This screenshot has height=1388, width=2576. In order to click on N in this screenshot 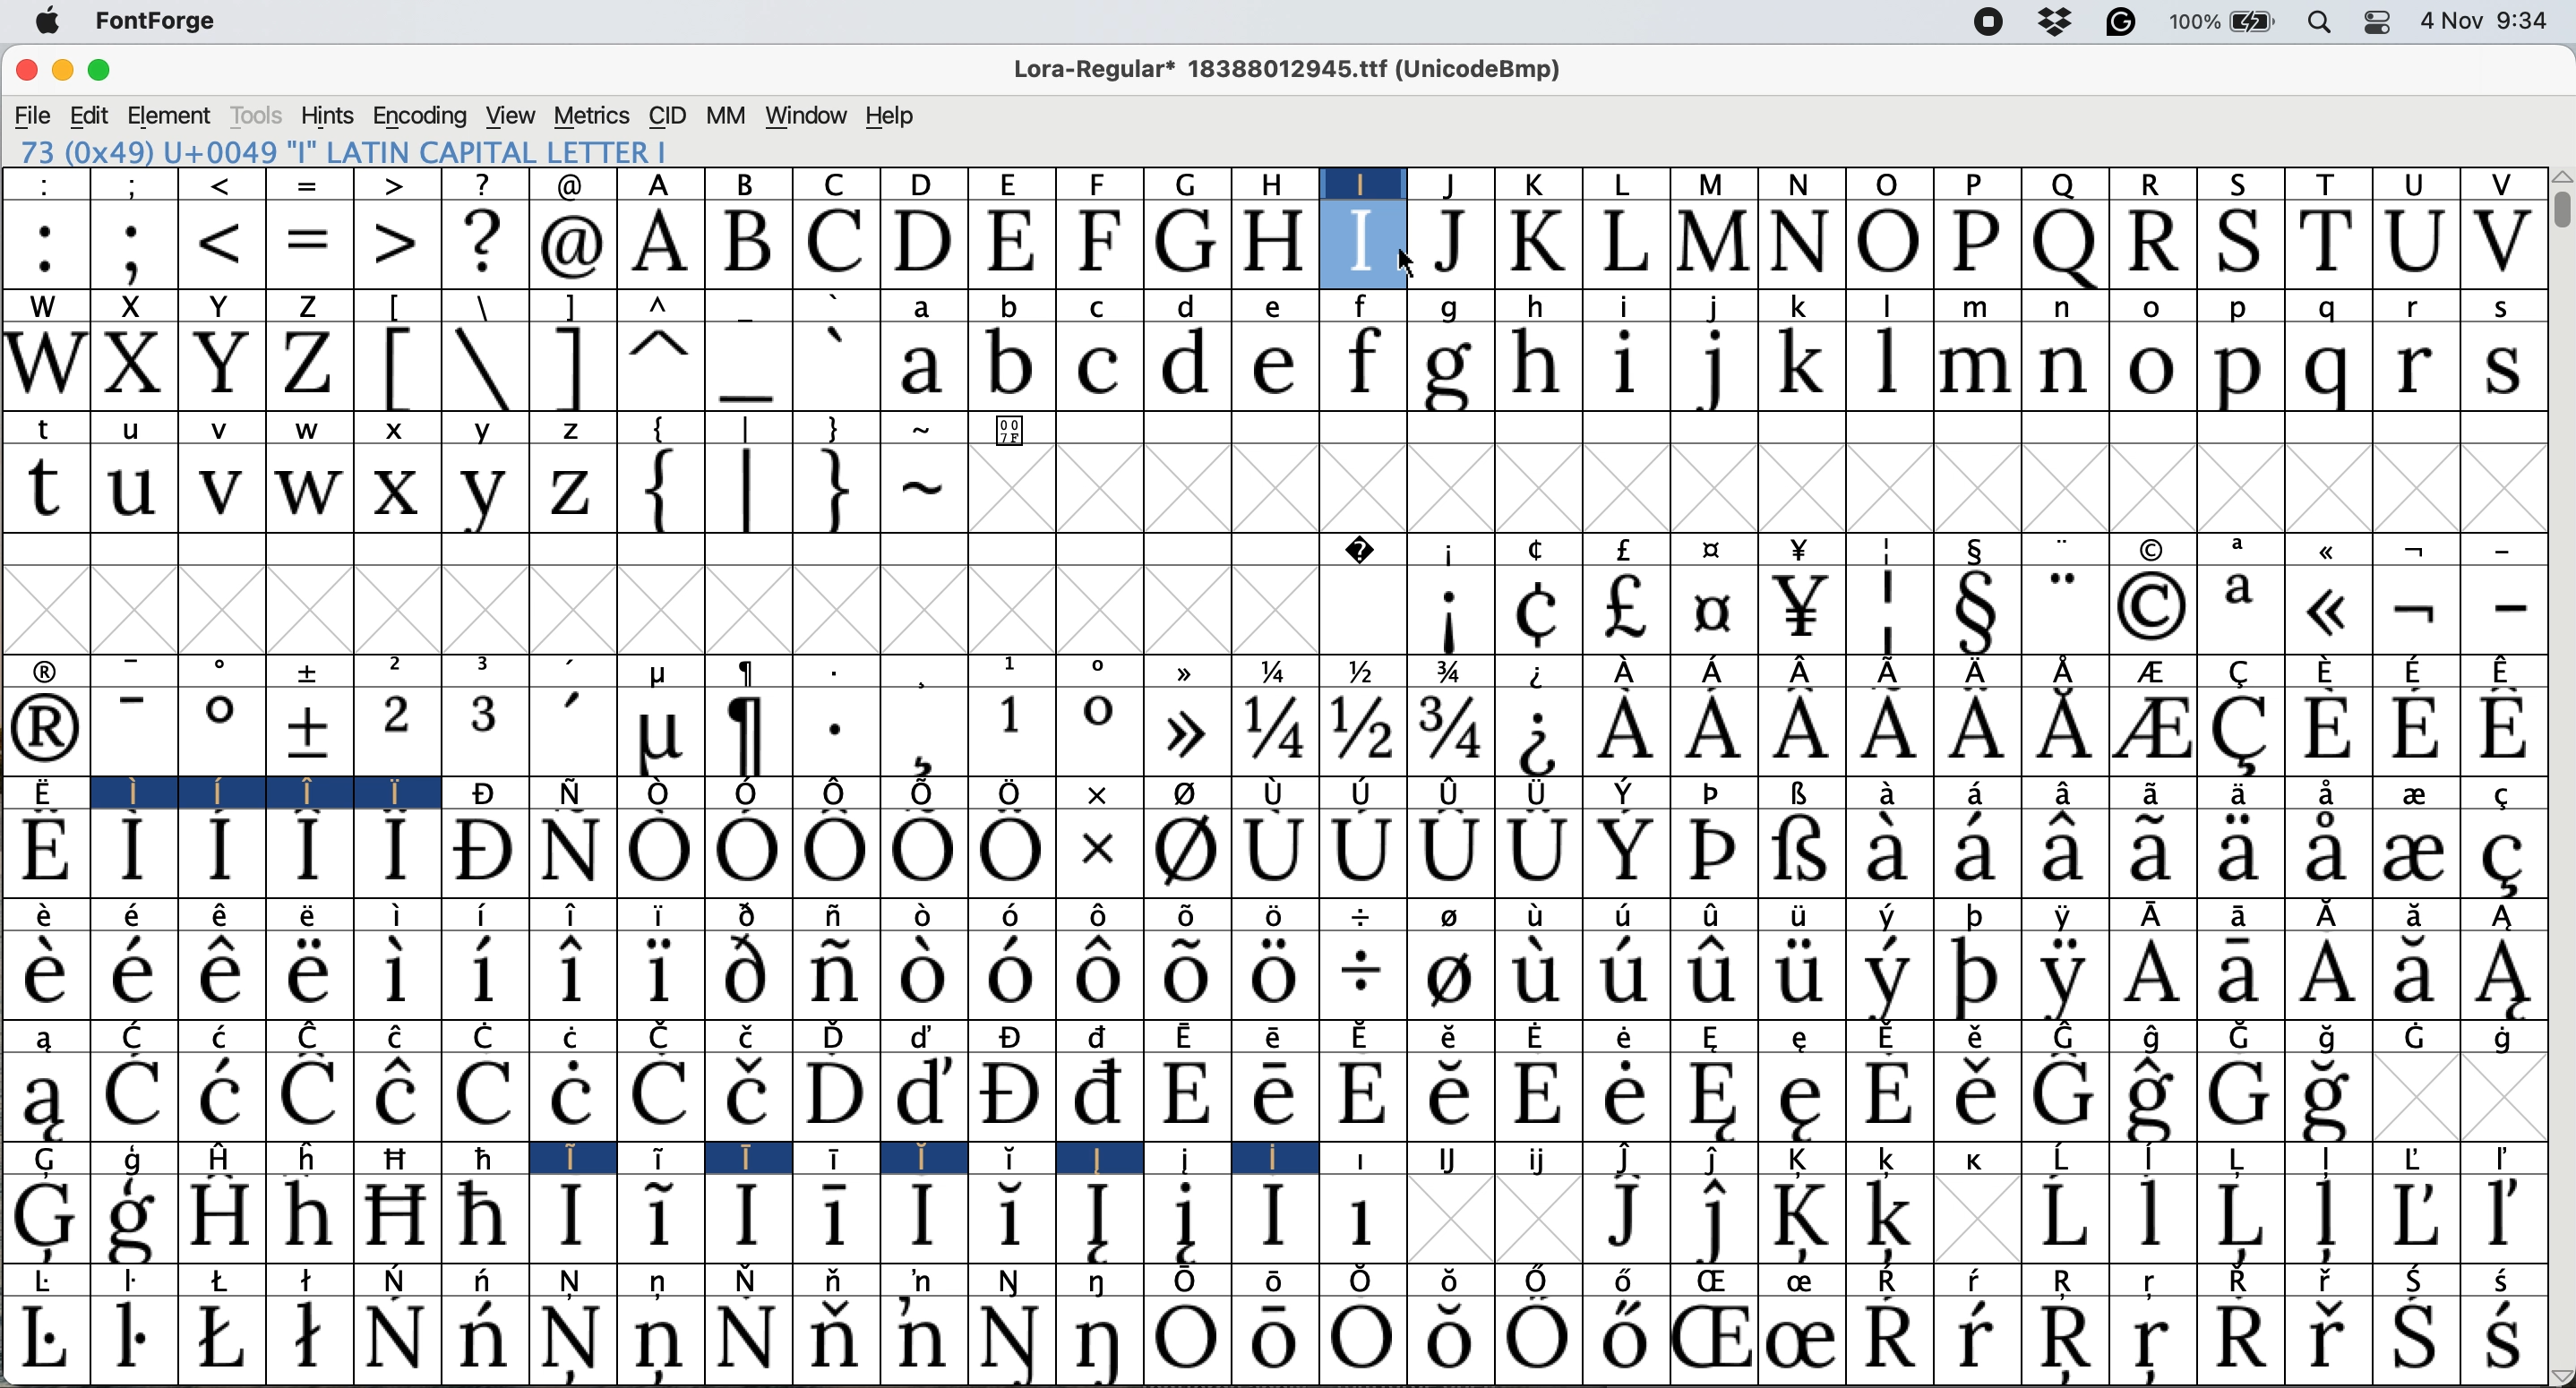, I will do `click(1802, 184)`.